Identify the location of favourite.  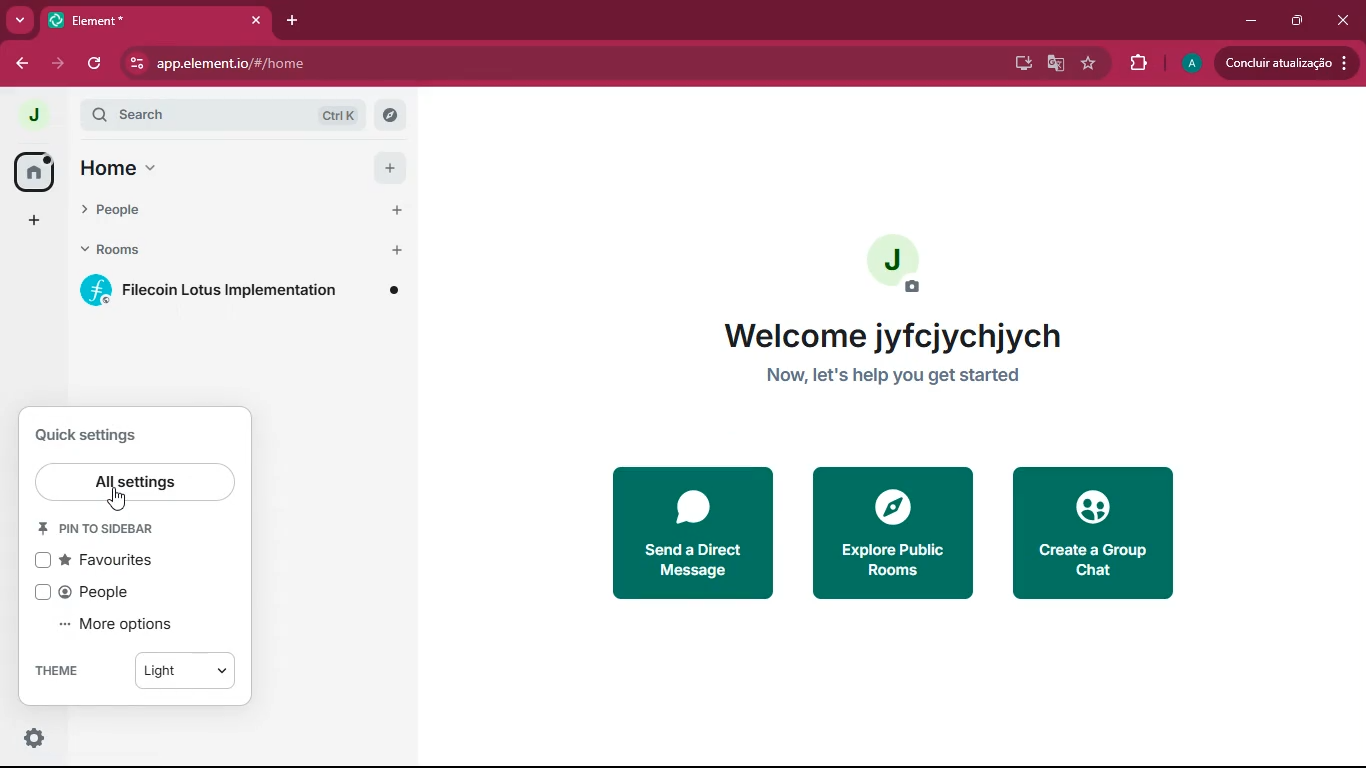
(1089, 64).